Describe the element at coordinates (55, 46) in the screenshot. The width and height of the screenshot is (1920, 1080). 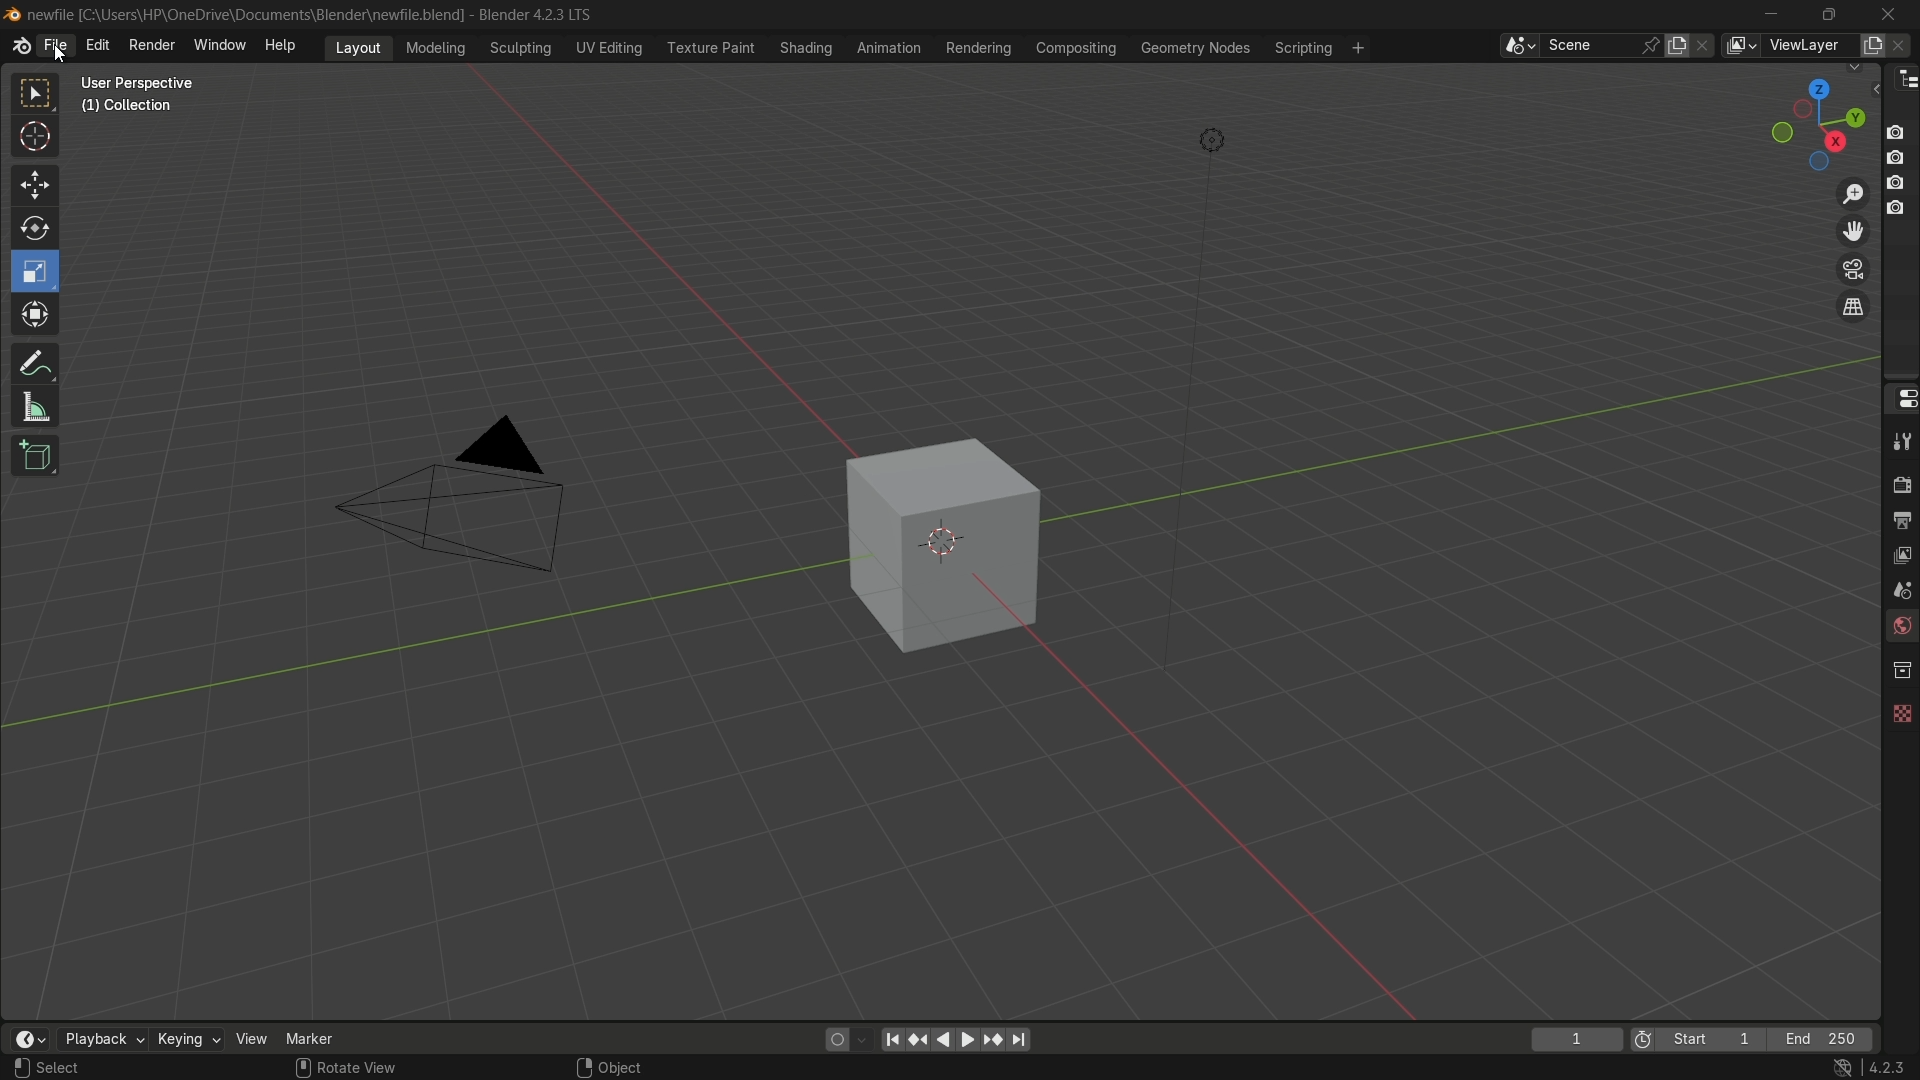
I see `file menu` at that location.